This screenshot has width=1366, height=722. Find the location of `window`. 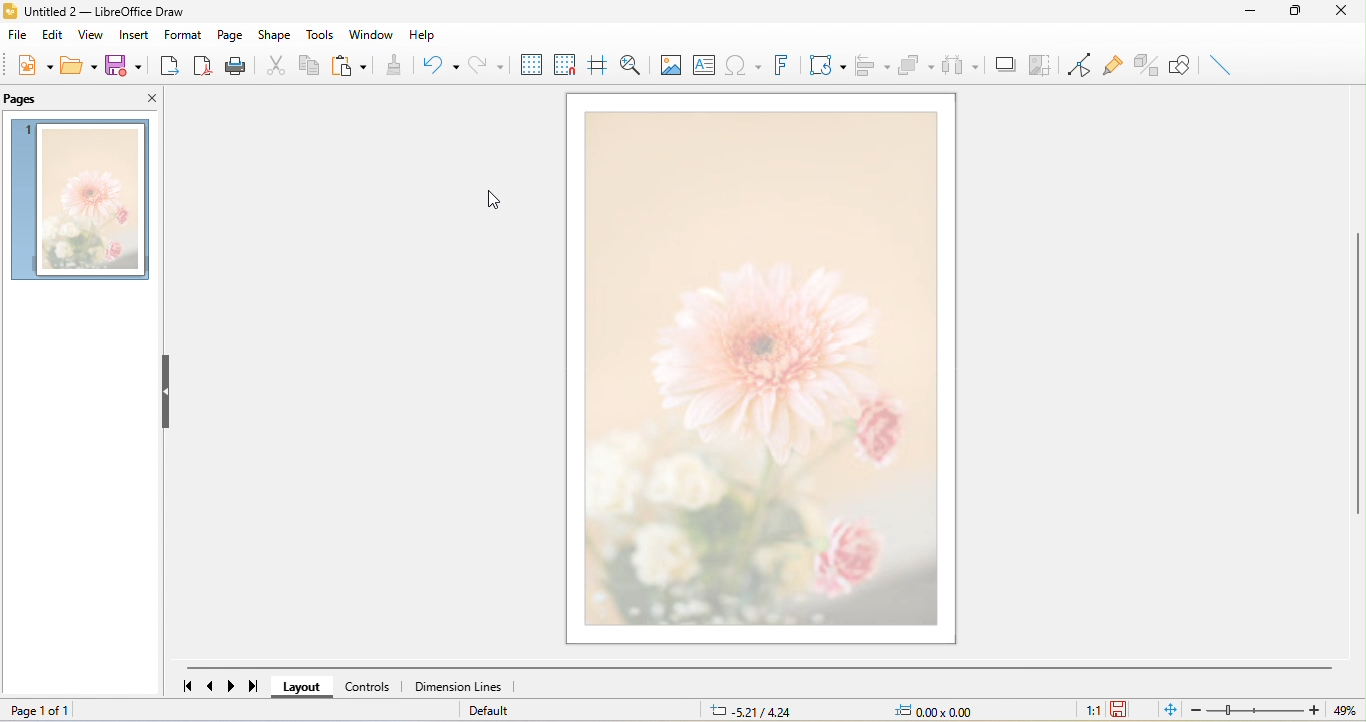

window is located at coordinates (374, 34).